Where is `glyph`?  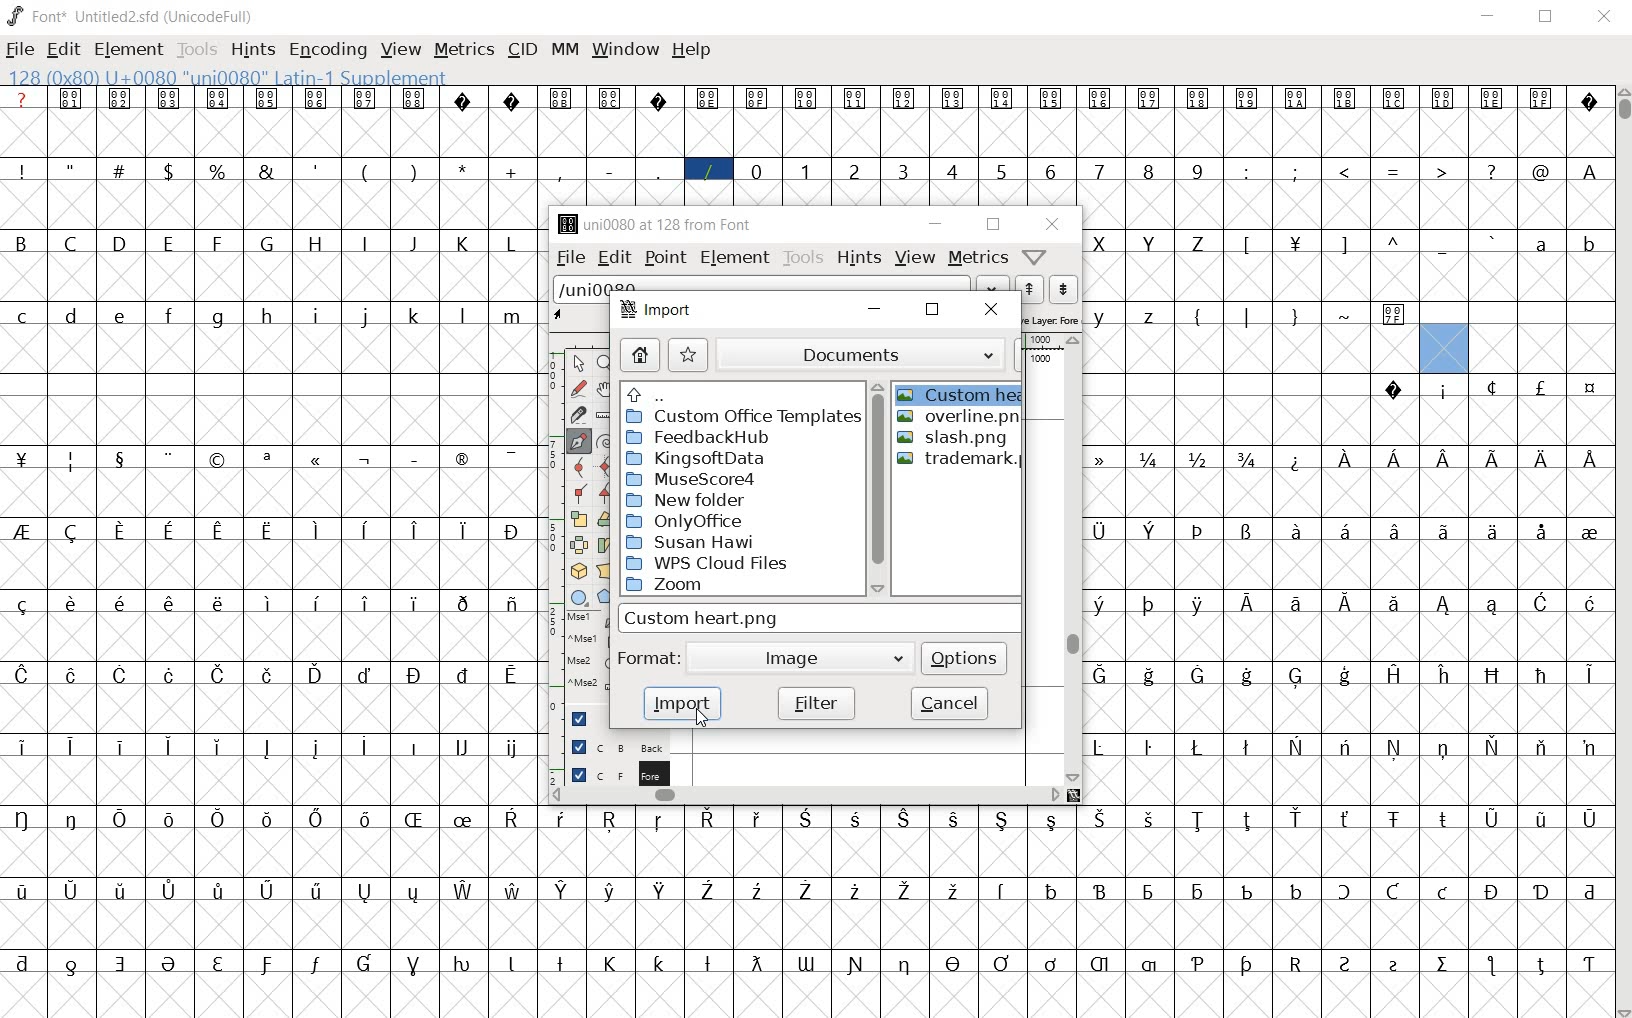 glyph is located at coordinates (1247, 100).